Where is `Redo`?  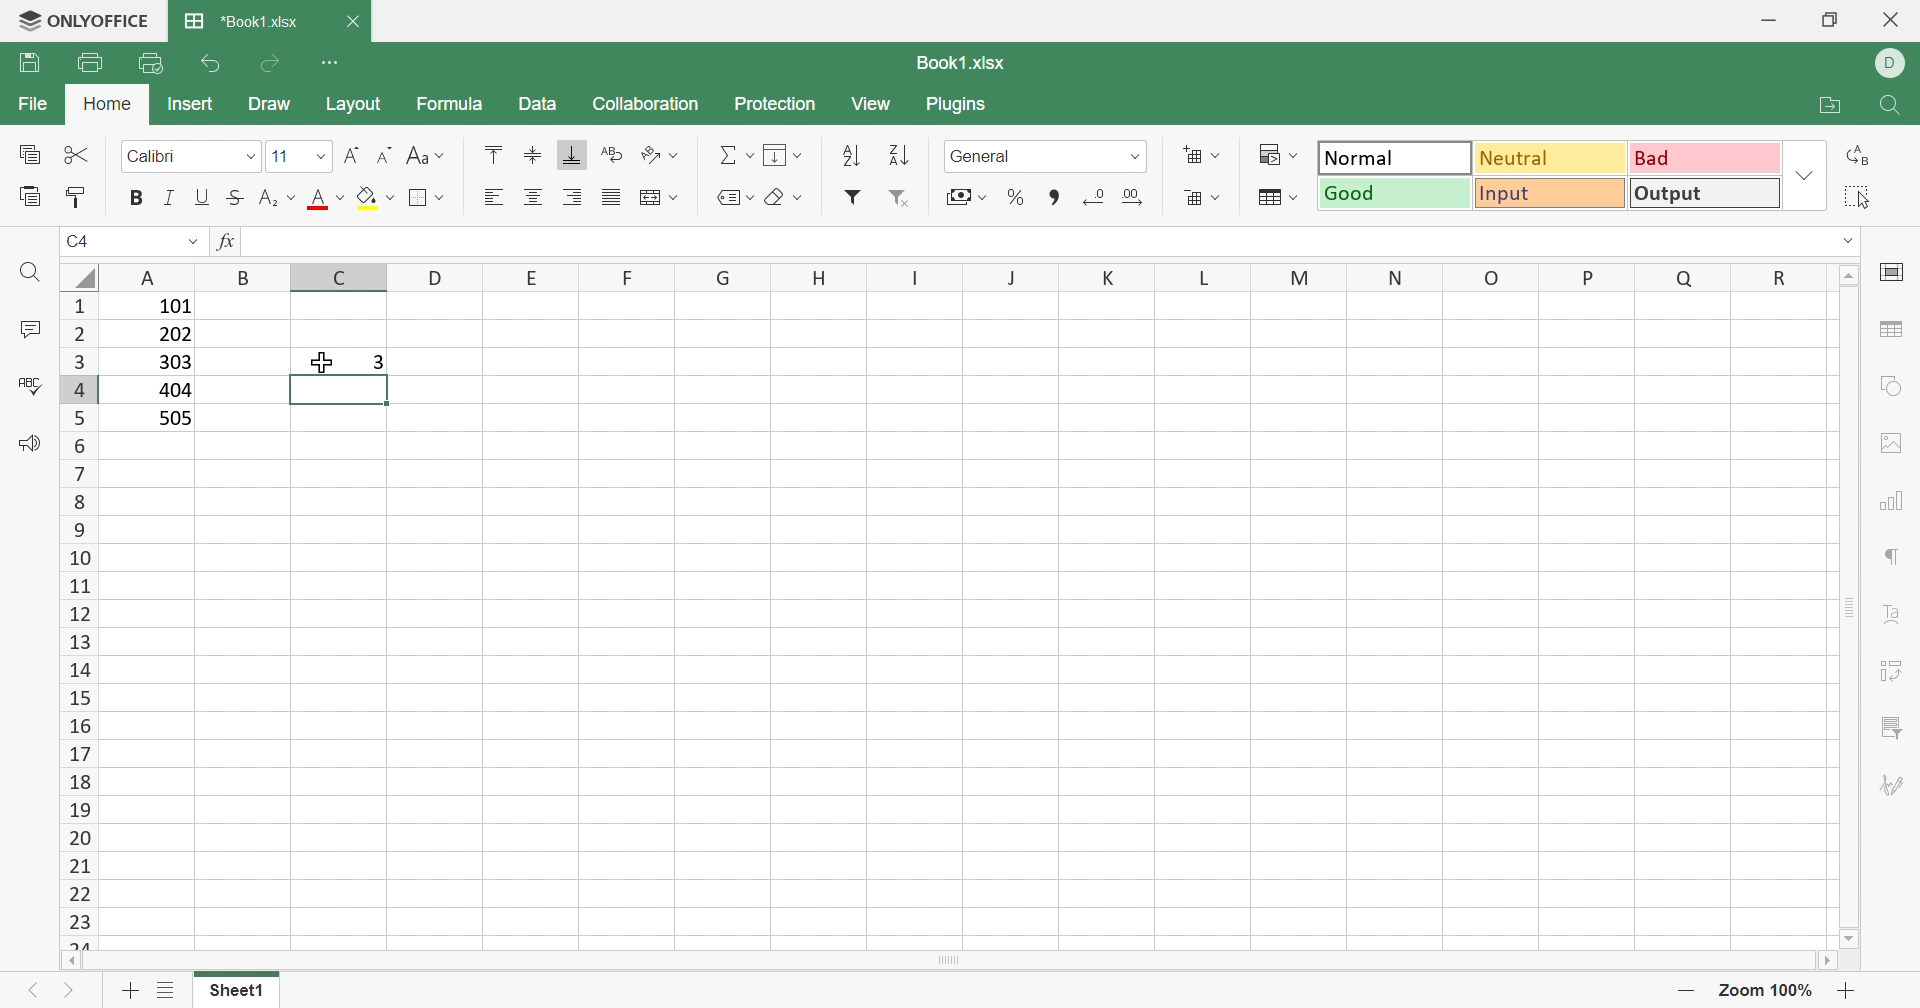 Redo is located at coordinates (274, 64).